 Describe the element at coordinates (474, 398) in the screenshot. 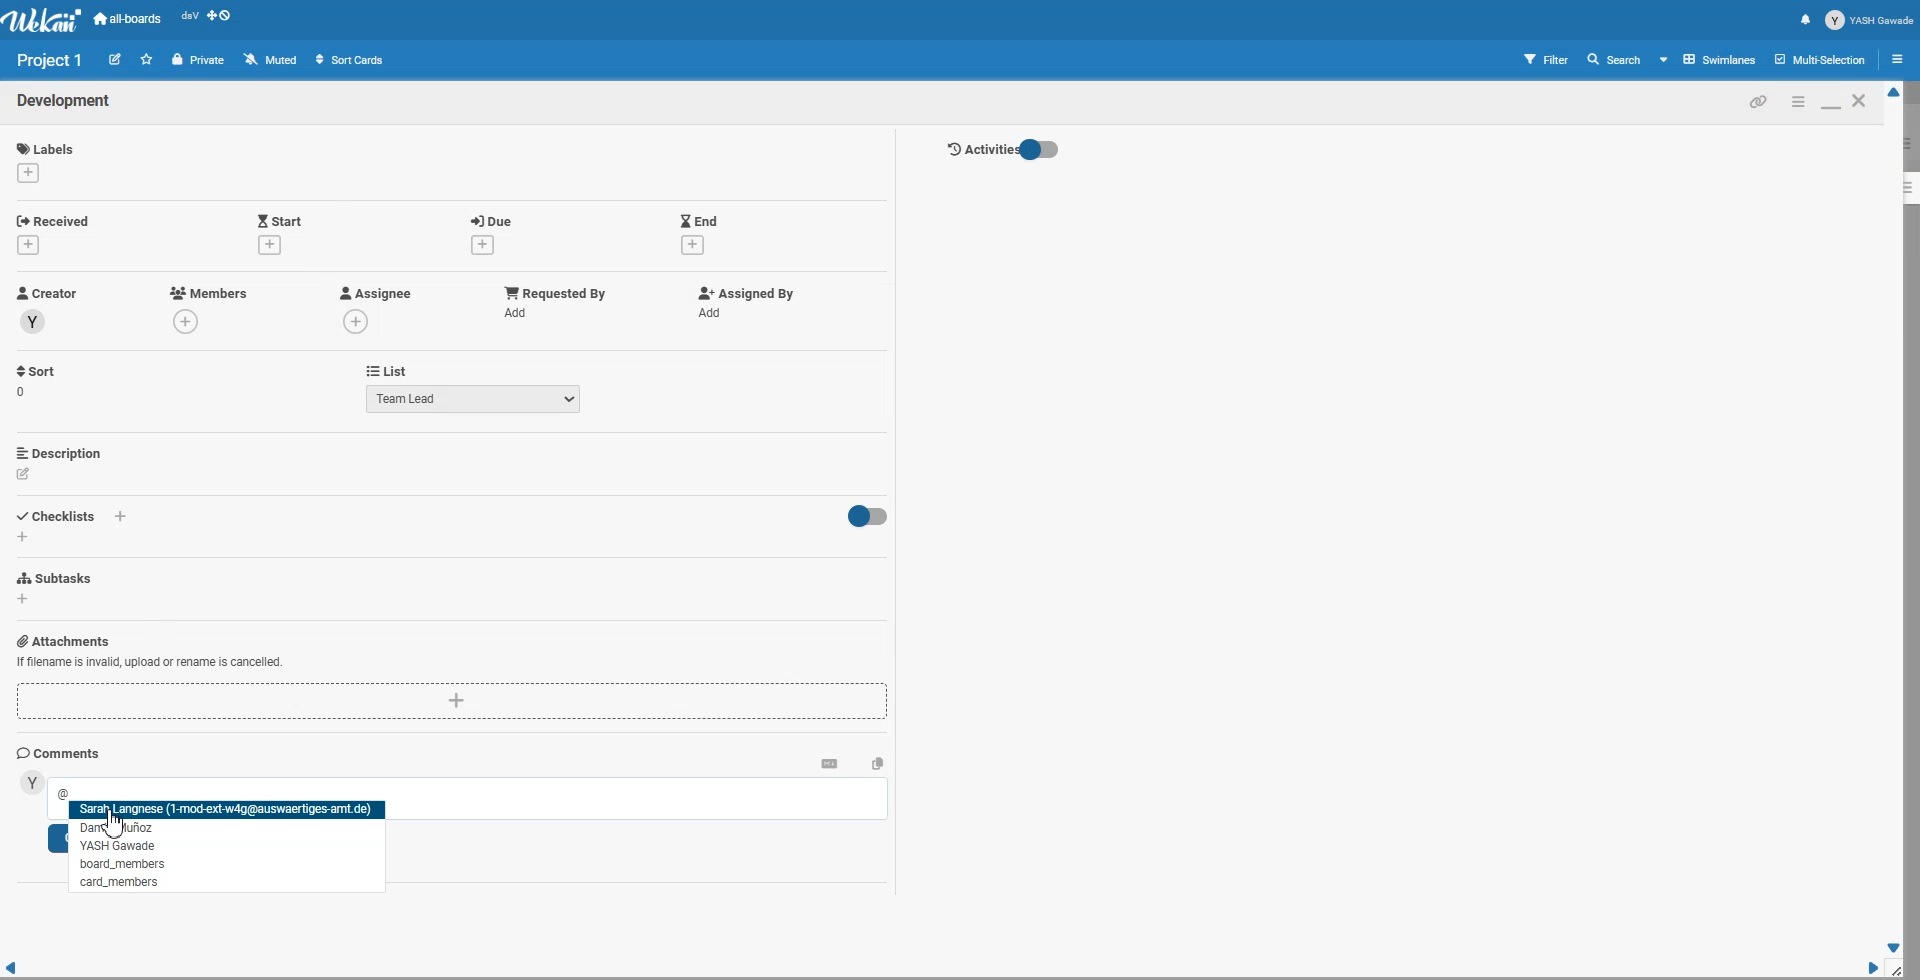

I see `Team Lead` at that location.